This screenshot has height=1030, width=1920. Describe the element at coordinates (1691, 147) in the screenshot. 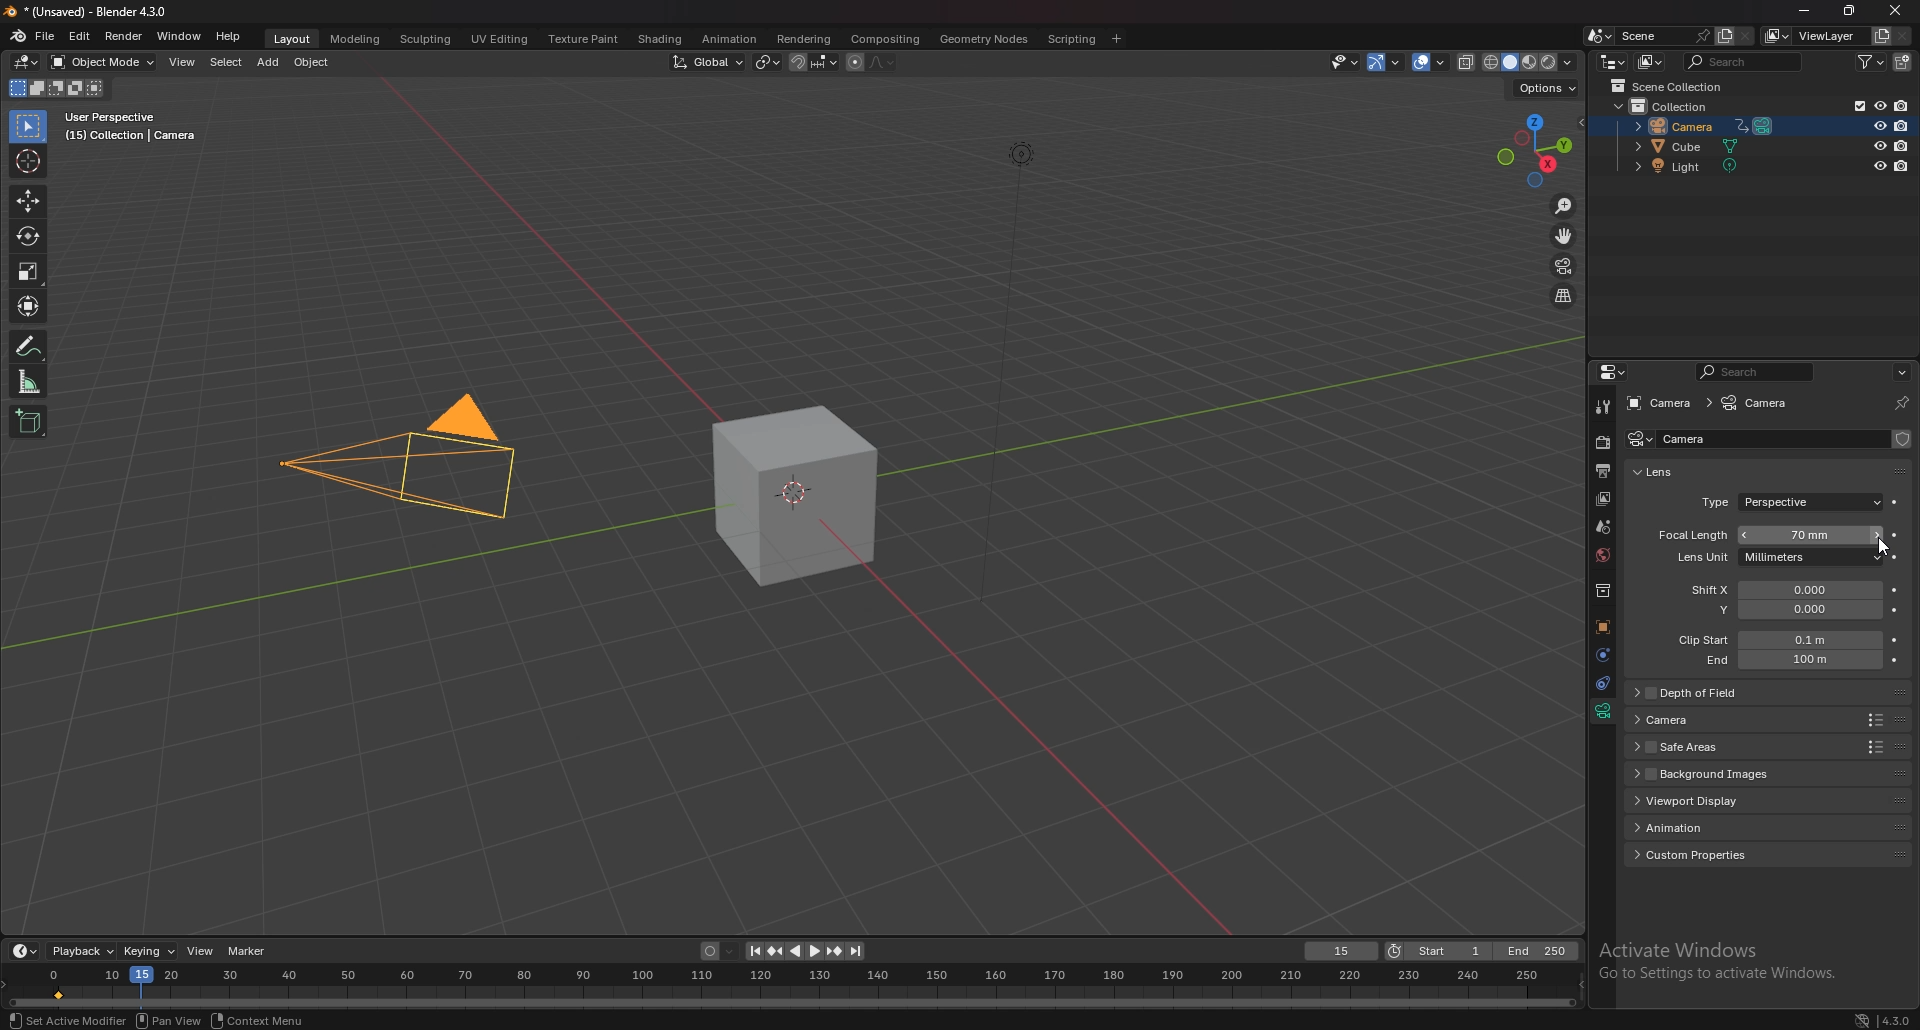

I see `cube` at that location.